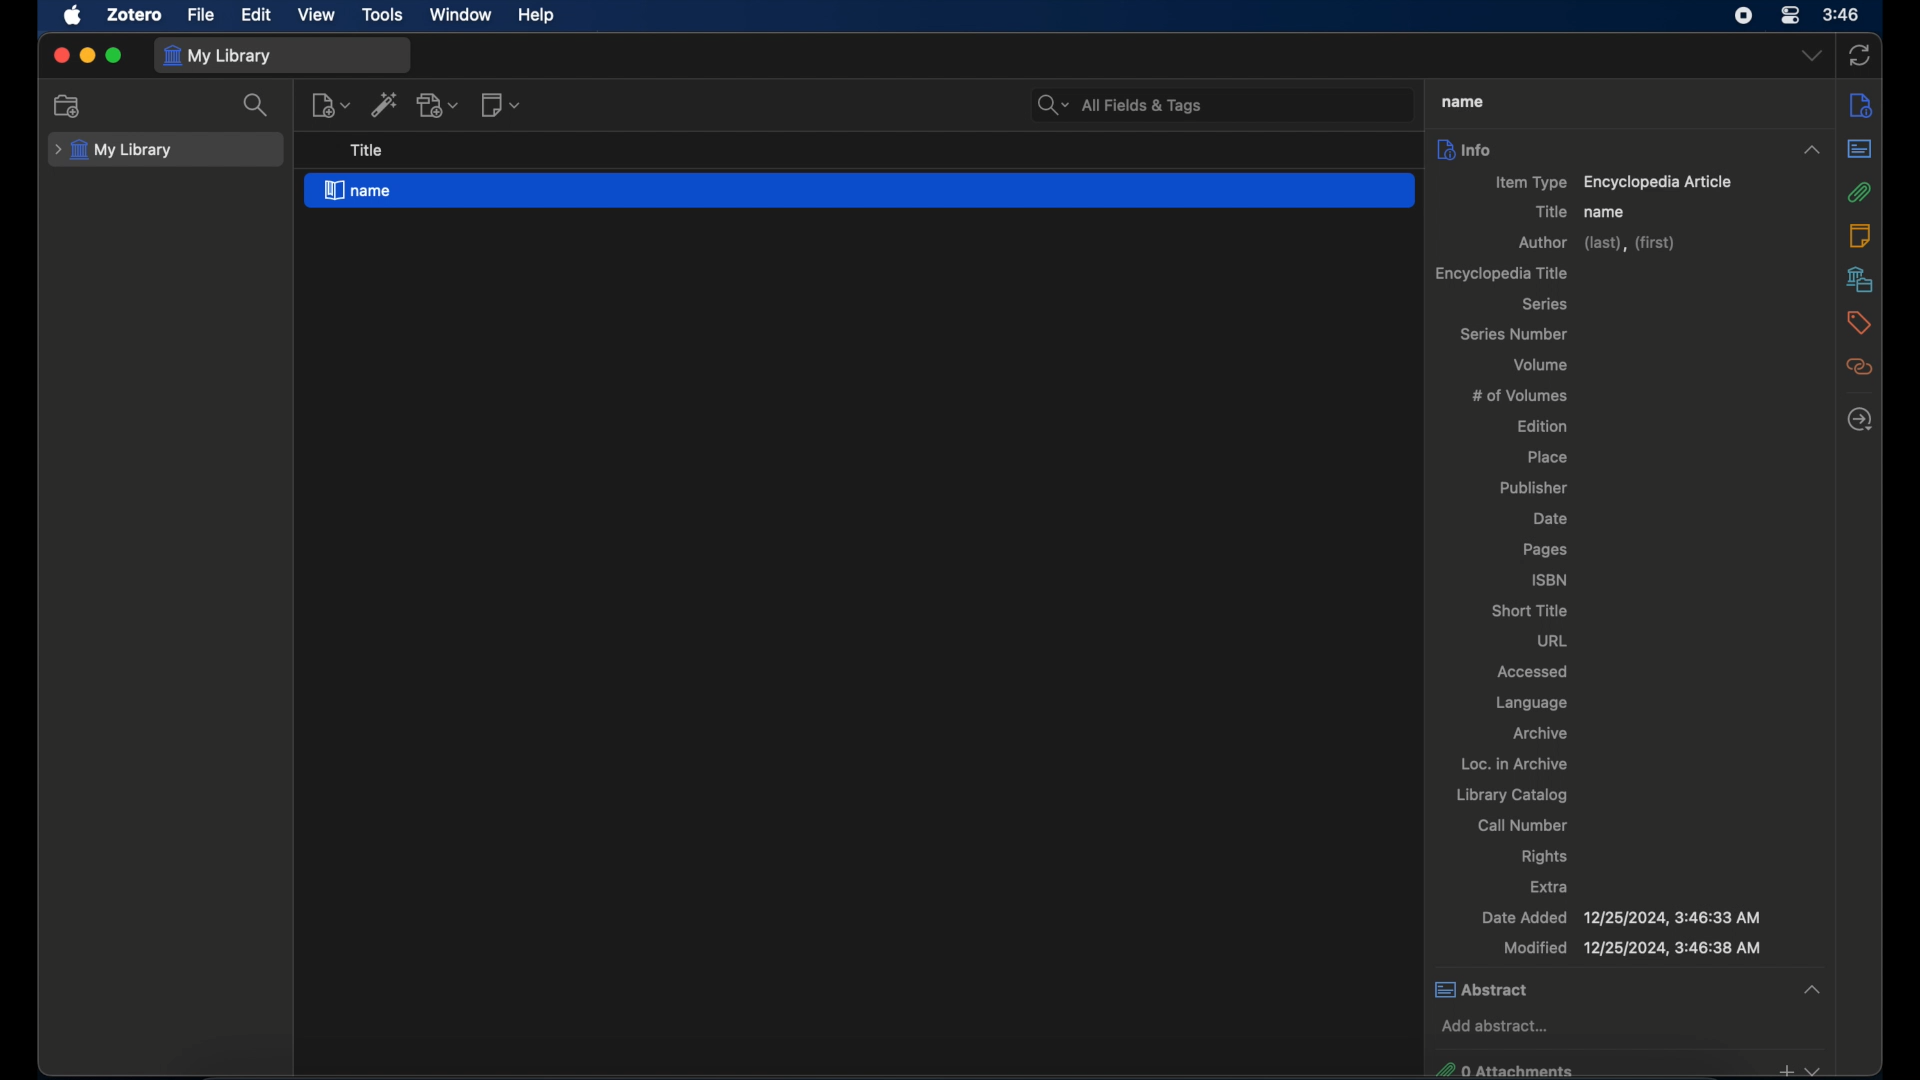 The height and width of the screenshot is (1080, 1920). What do you see at coordinates (1613, 183) in the screenshot?
I see `item type` at bounding box center [1613, 183].